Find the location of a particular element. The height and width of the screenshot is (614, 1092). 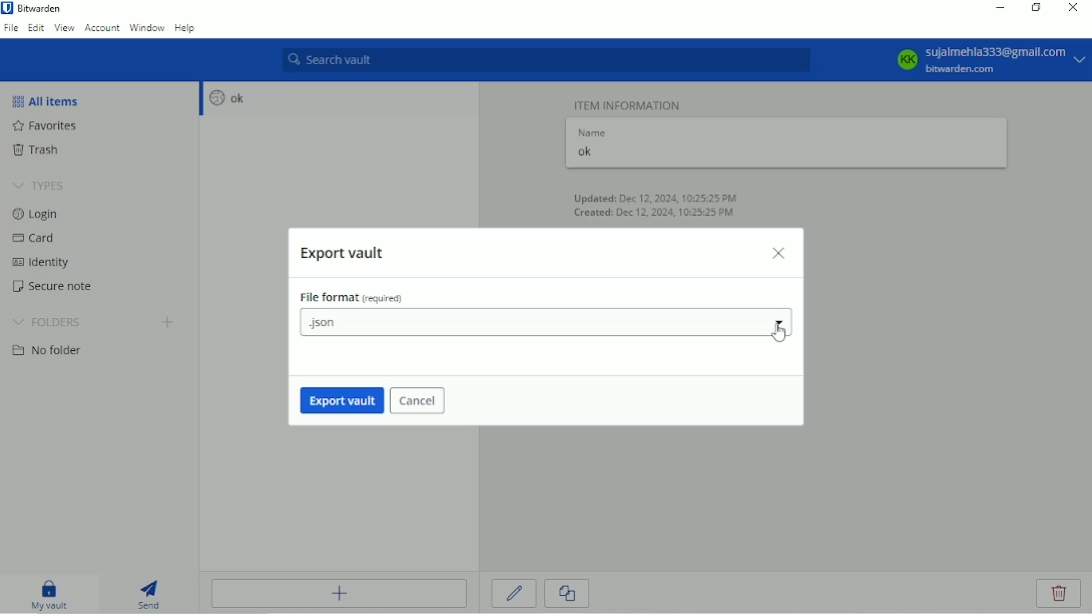

Secure note is located at coordinates (62, 289).